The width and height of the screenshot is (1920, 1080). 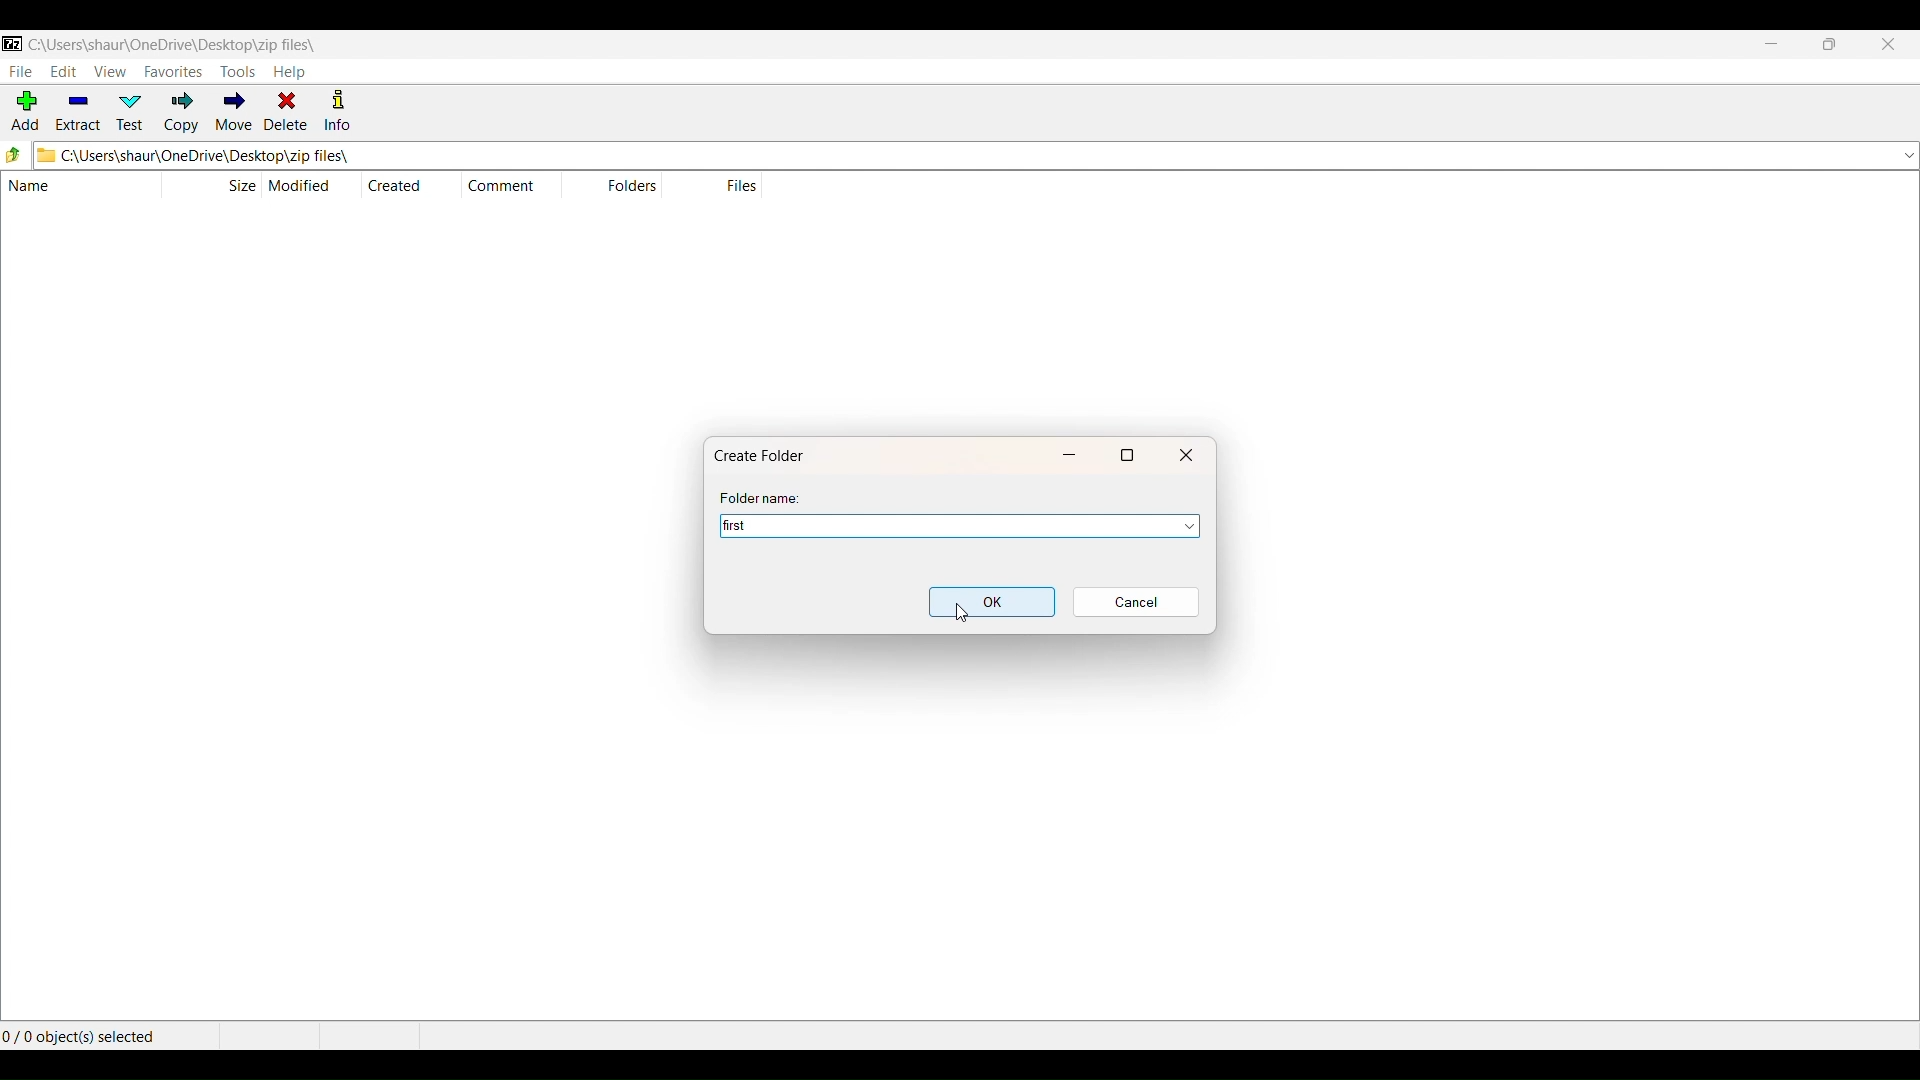 I want to click on MAXIMIZE, so click(x=1829, y=46).